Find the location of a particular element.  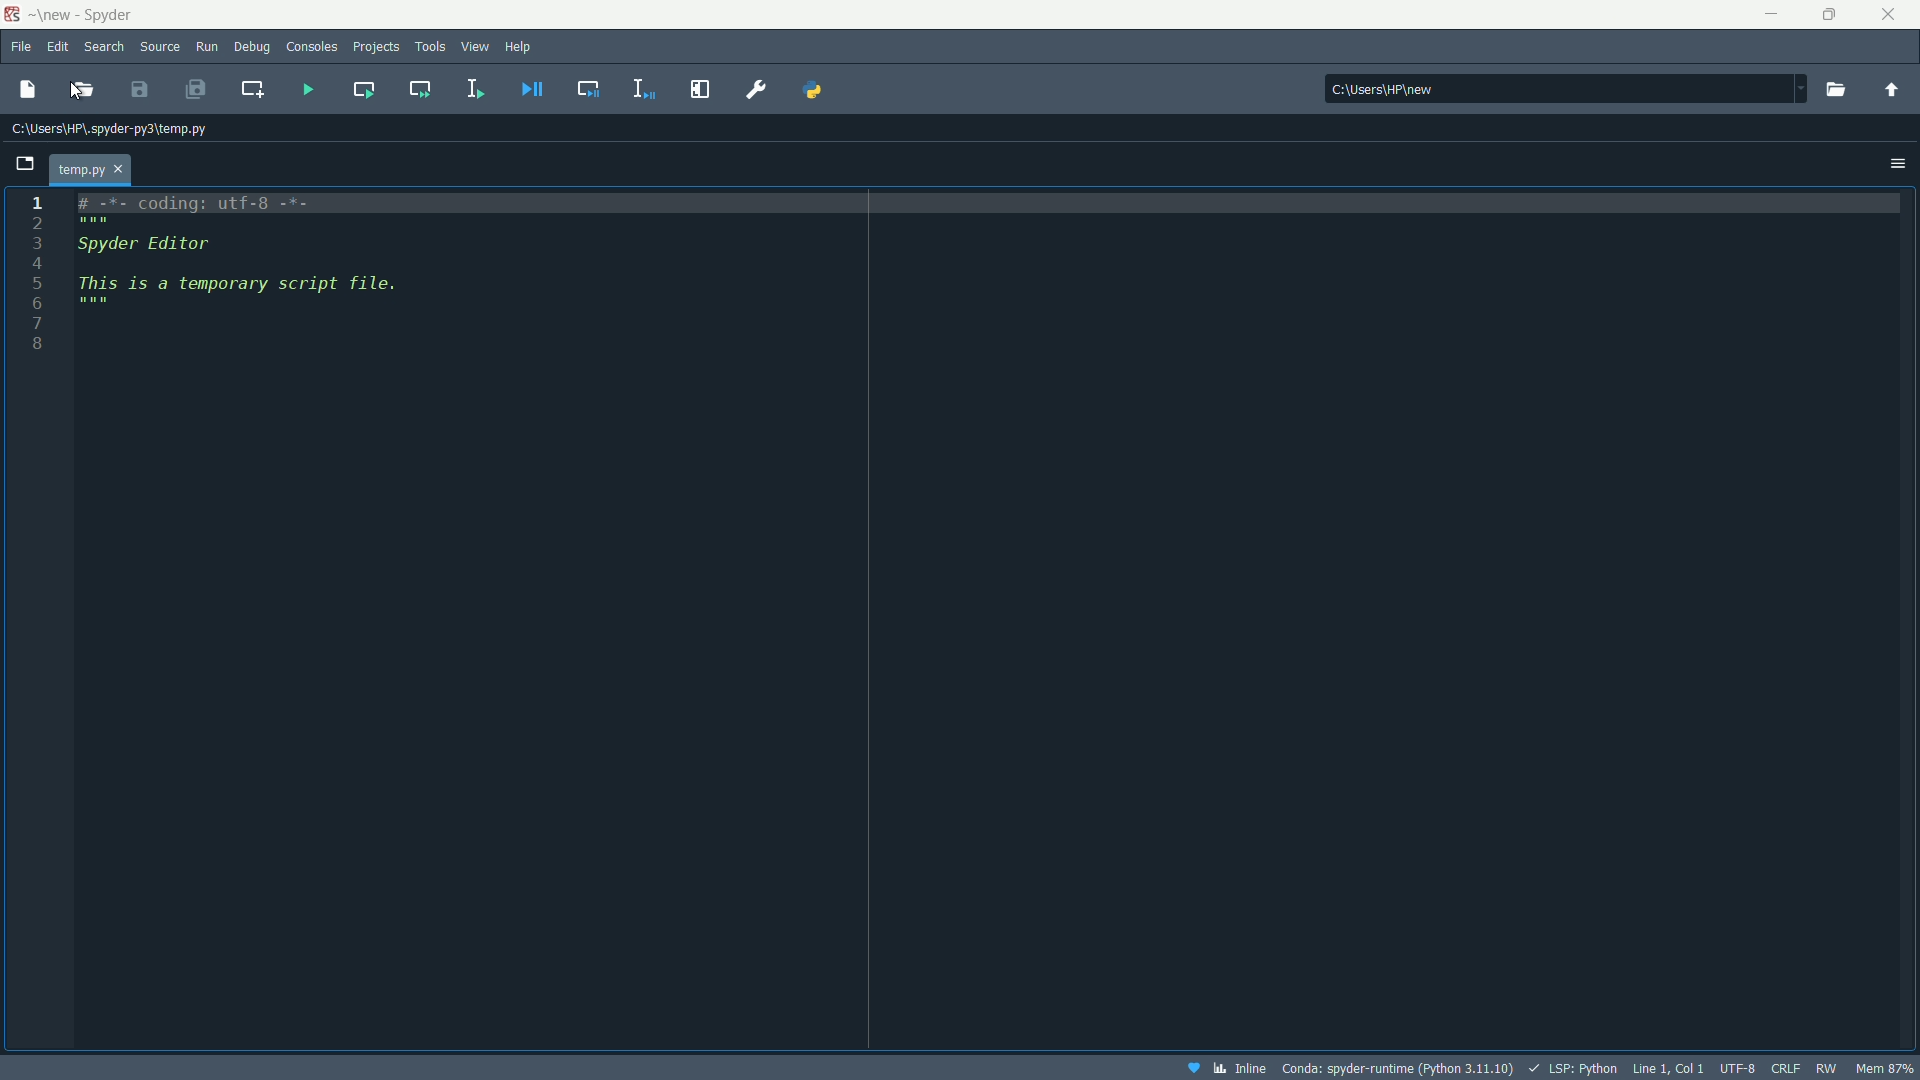

File directory is located at coordinates (113, 130).